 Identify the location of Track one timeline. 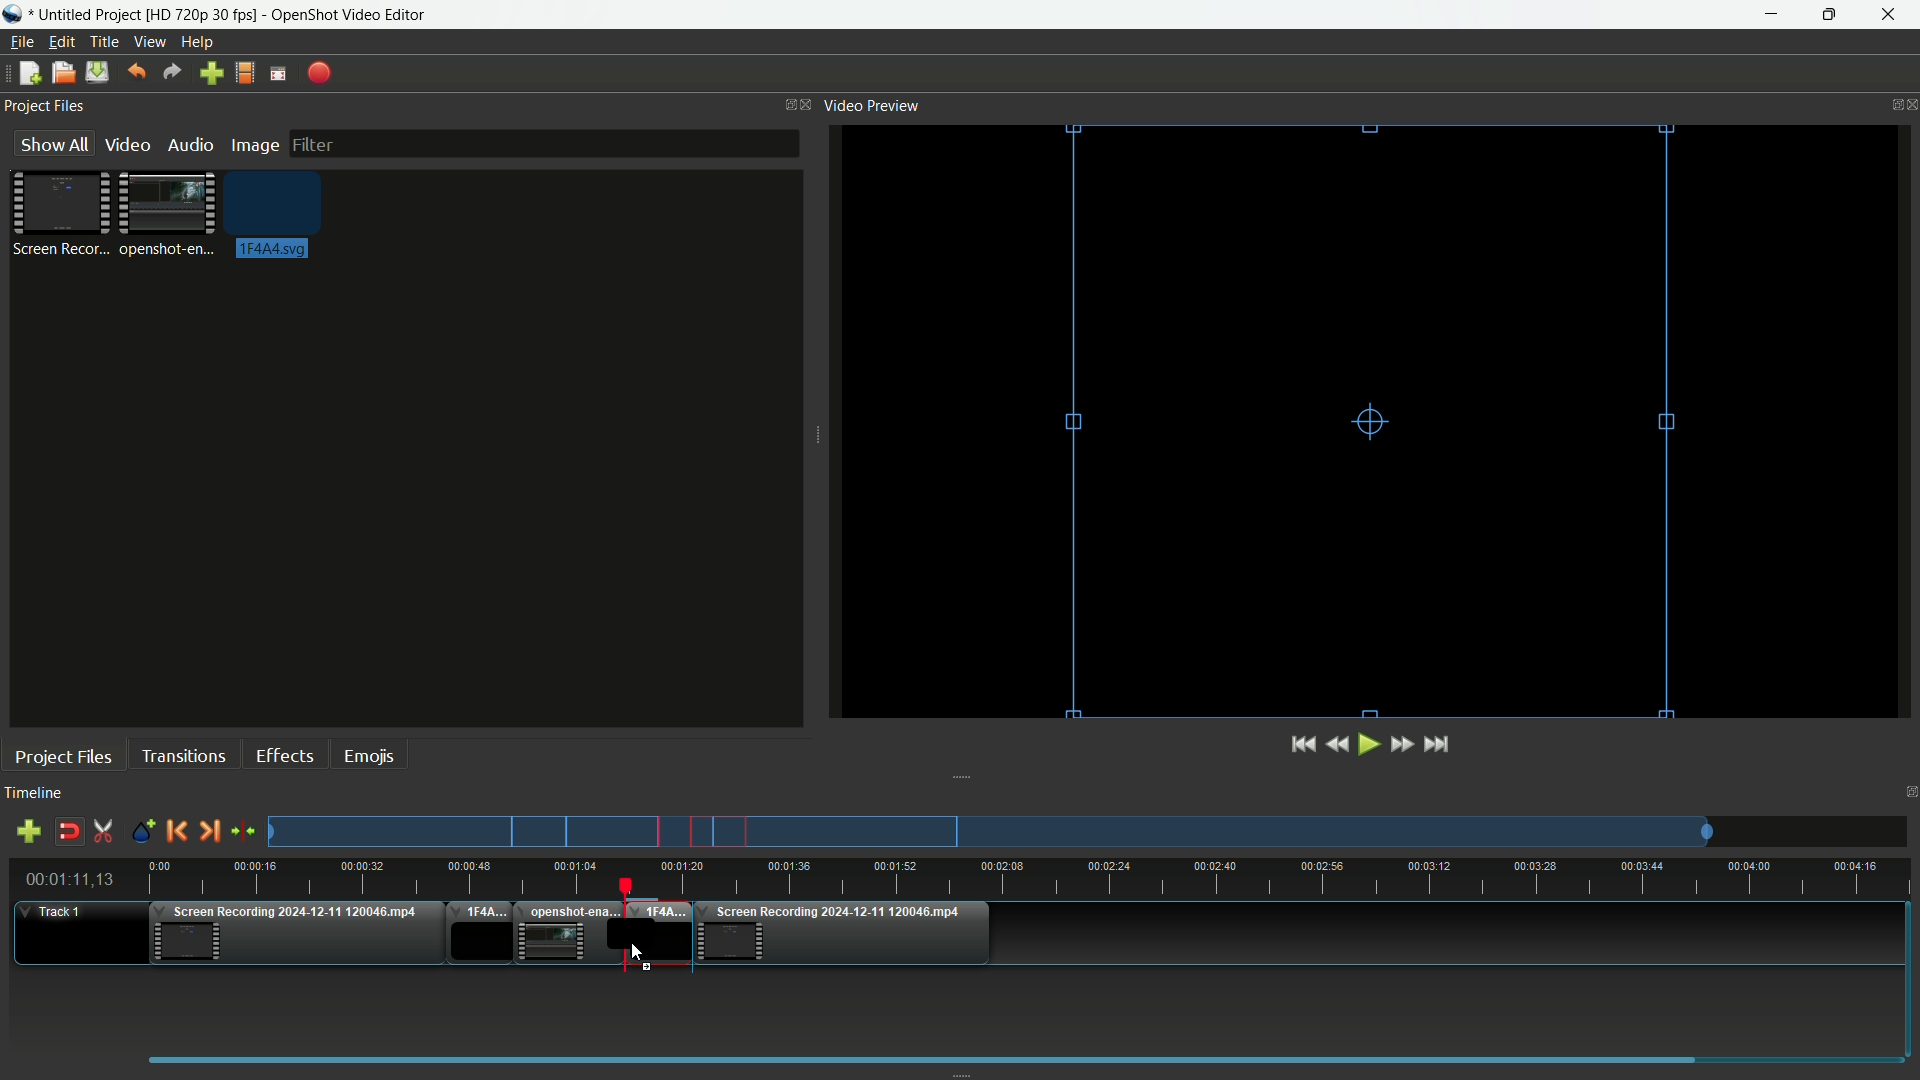
(56, 913).